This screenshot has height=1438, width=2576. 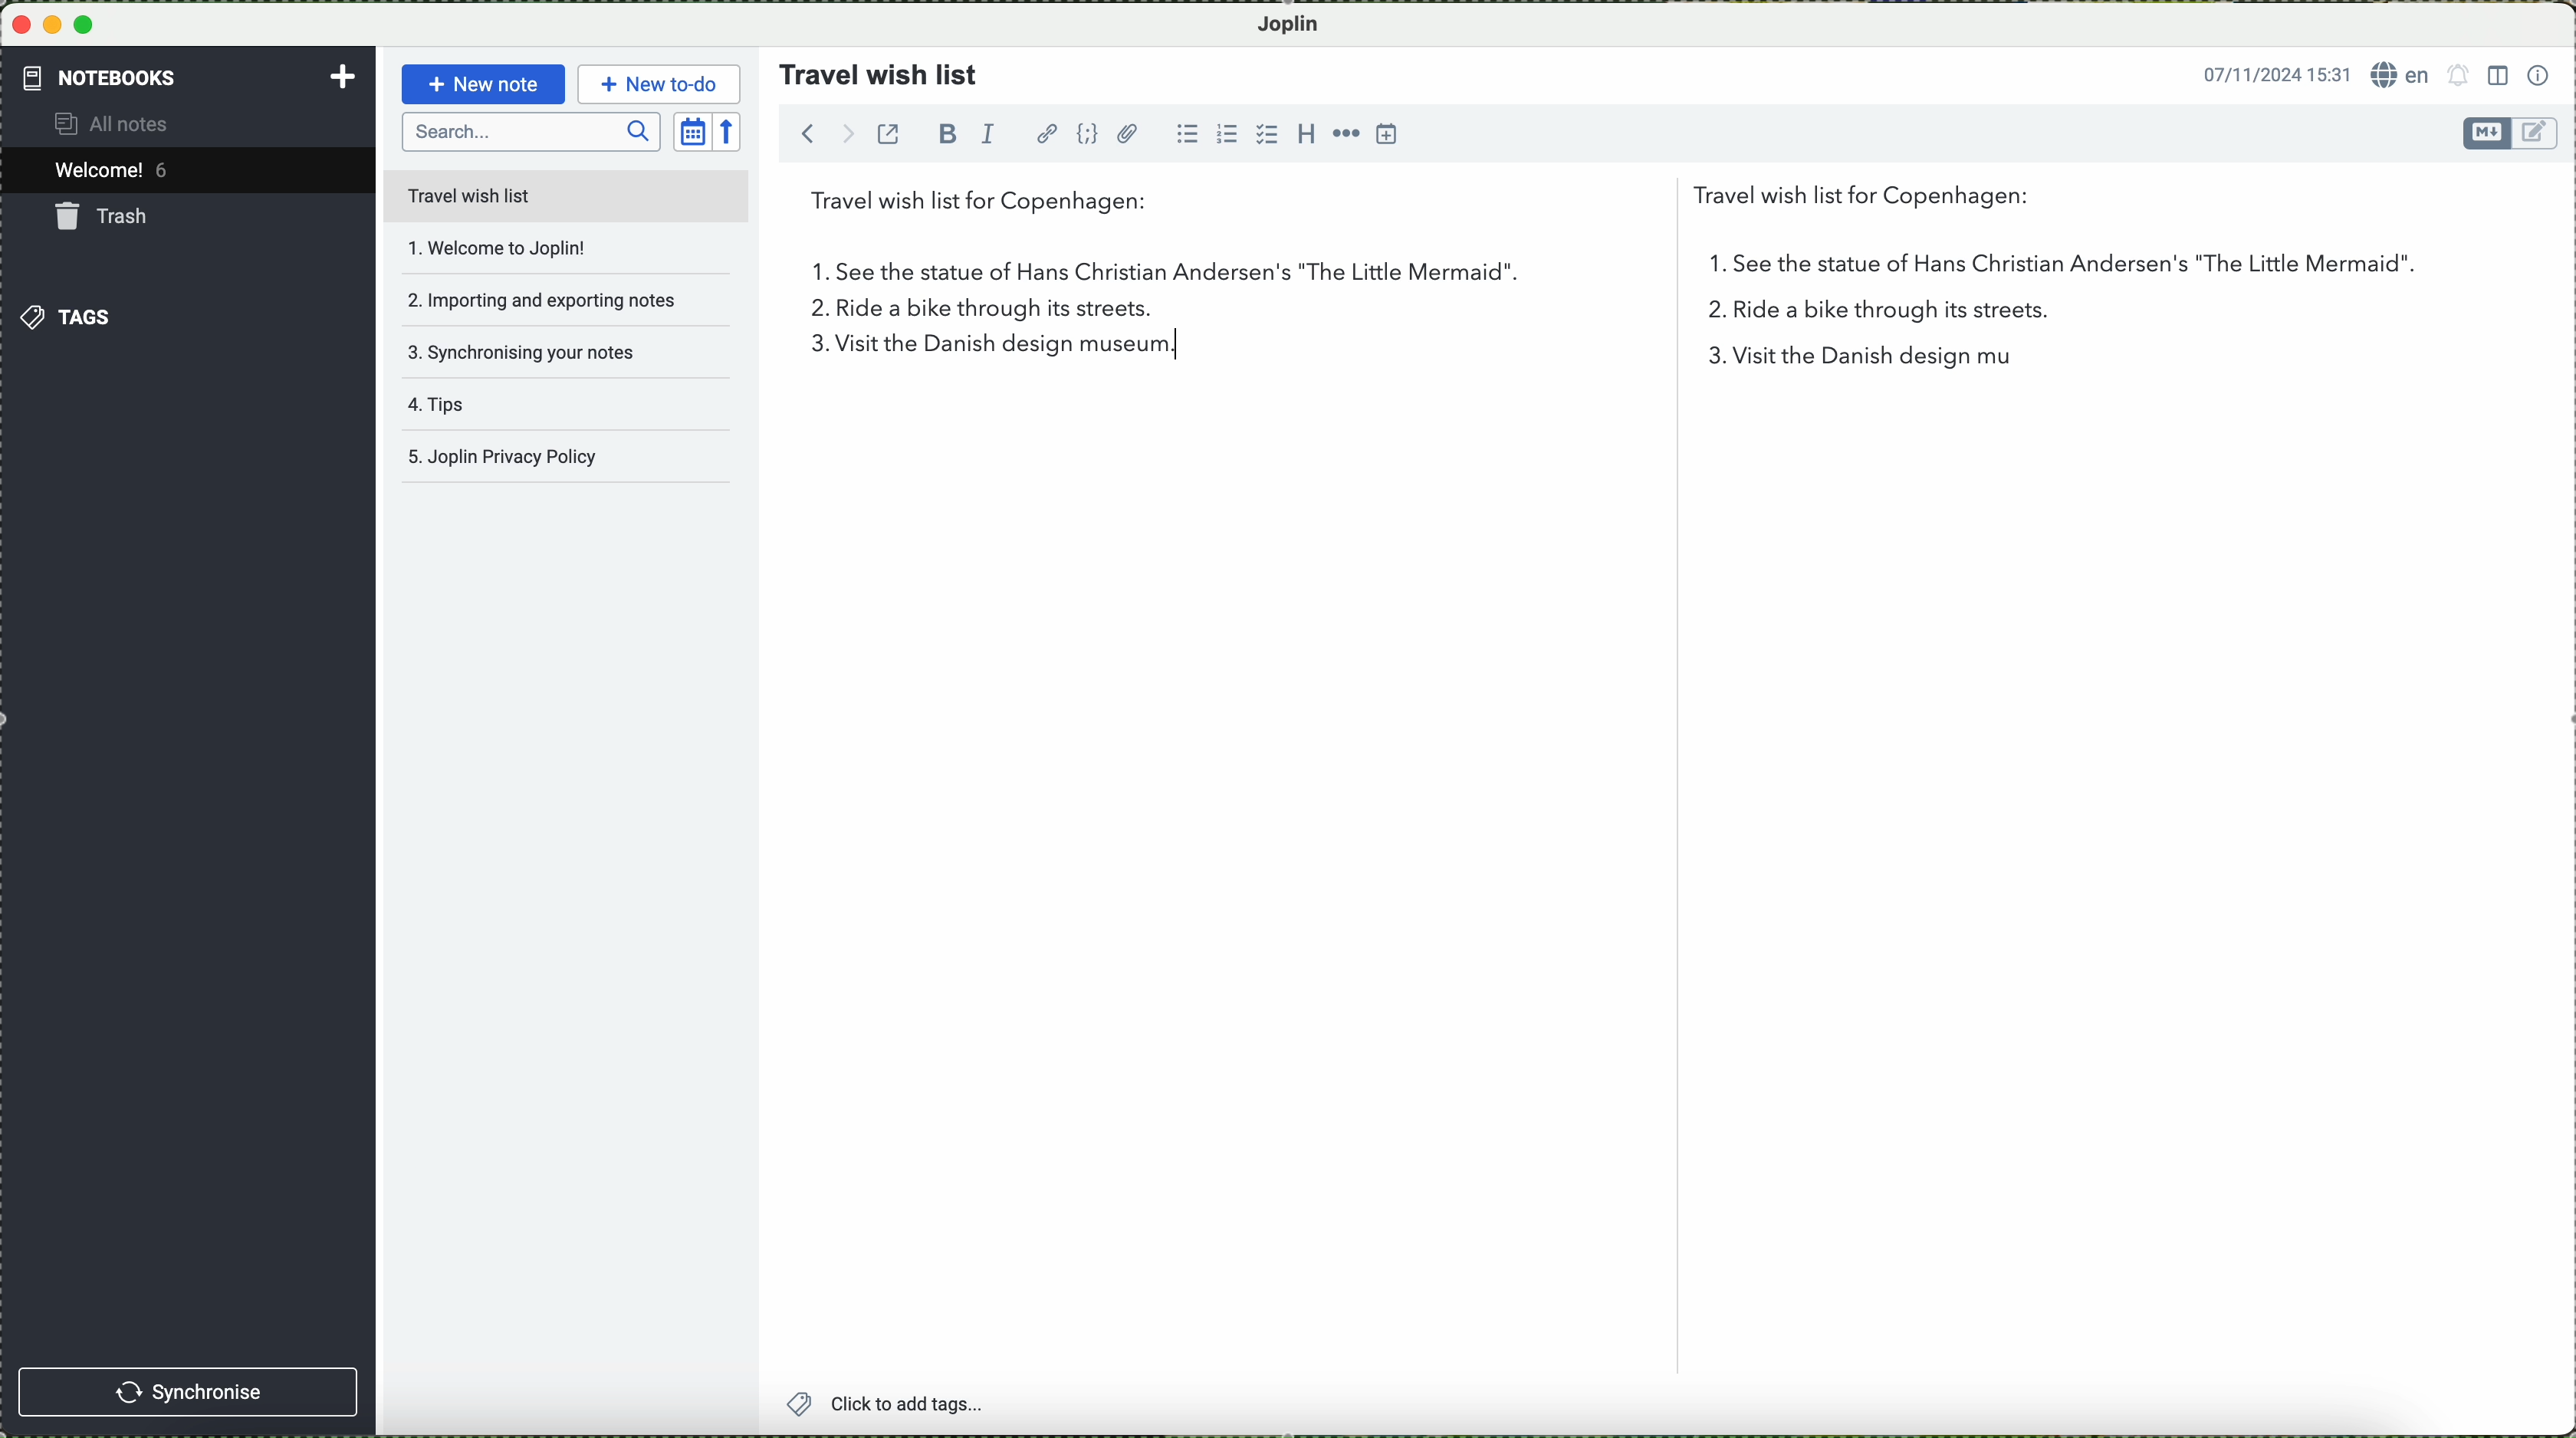 What do you see at coordinates (1389, 136) in the screenshot?
I see `insert time` at bounding box center [1389, 136].